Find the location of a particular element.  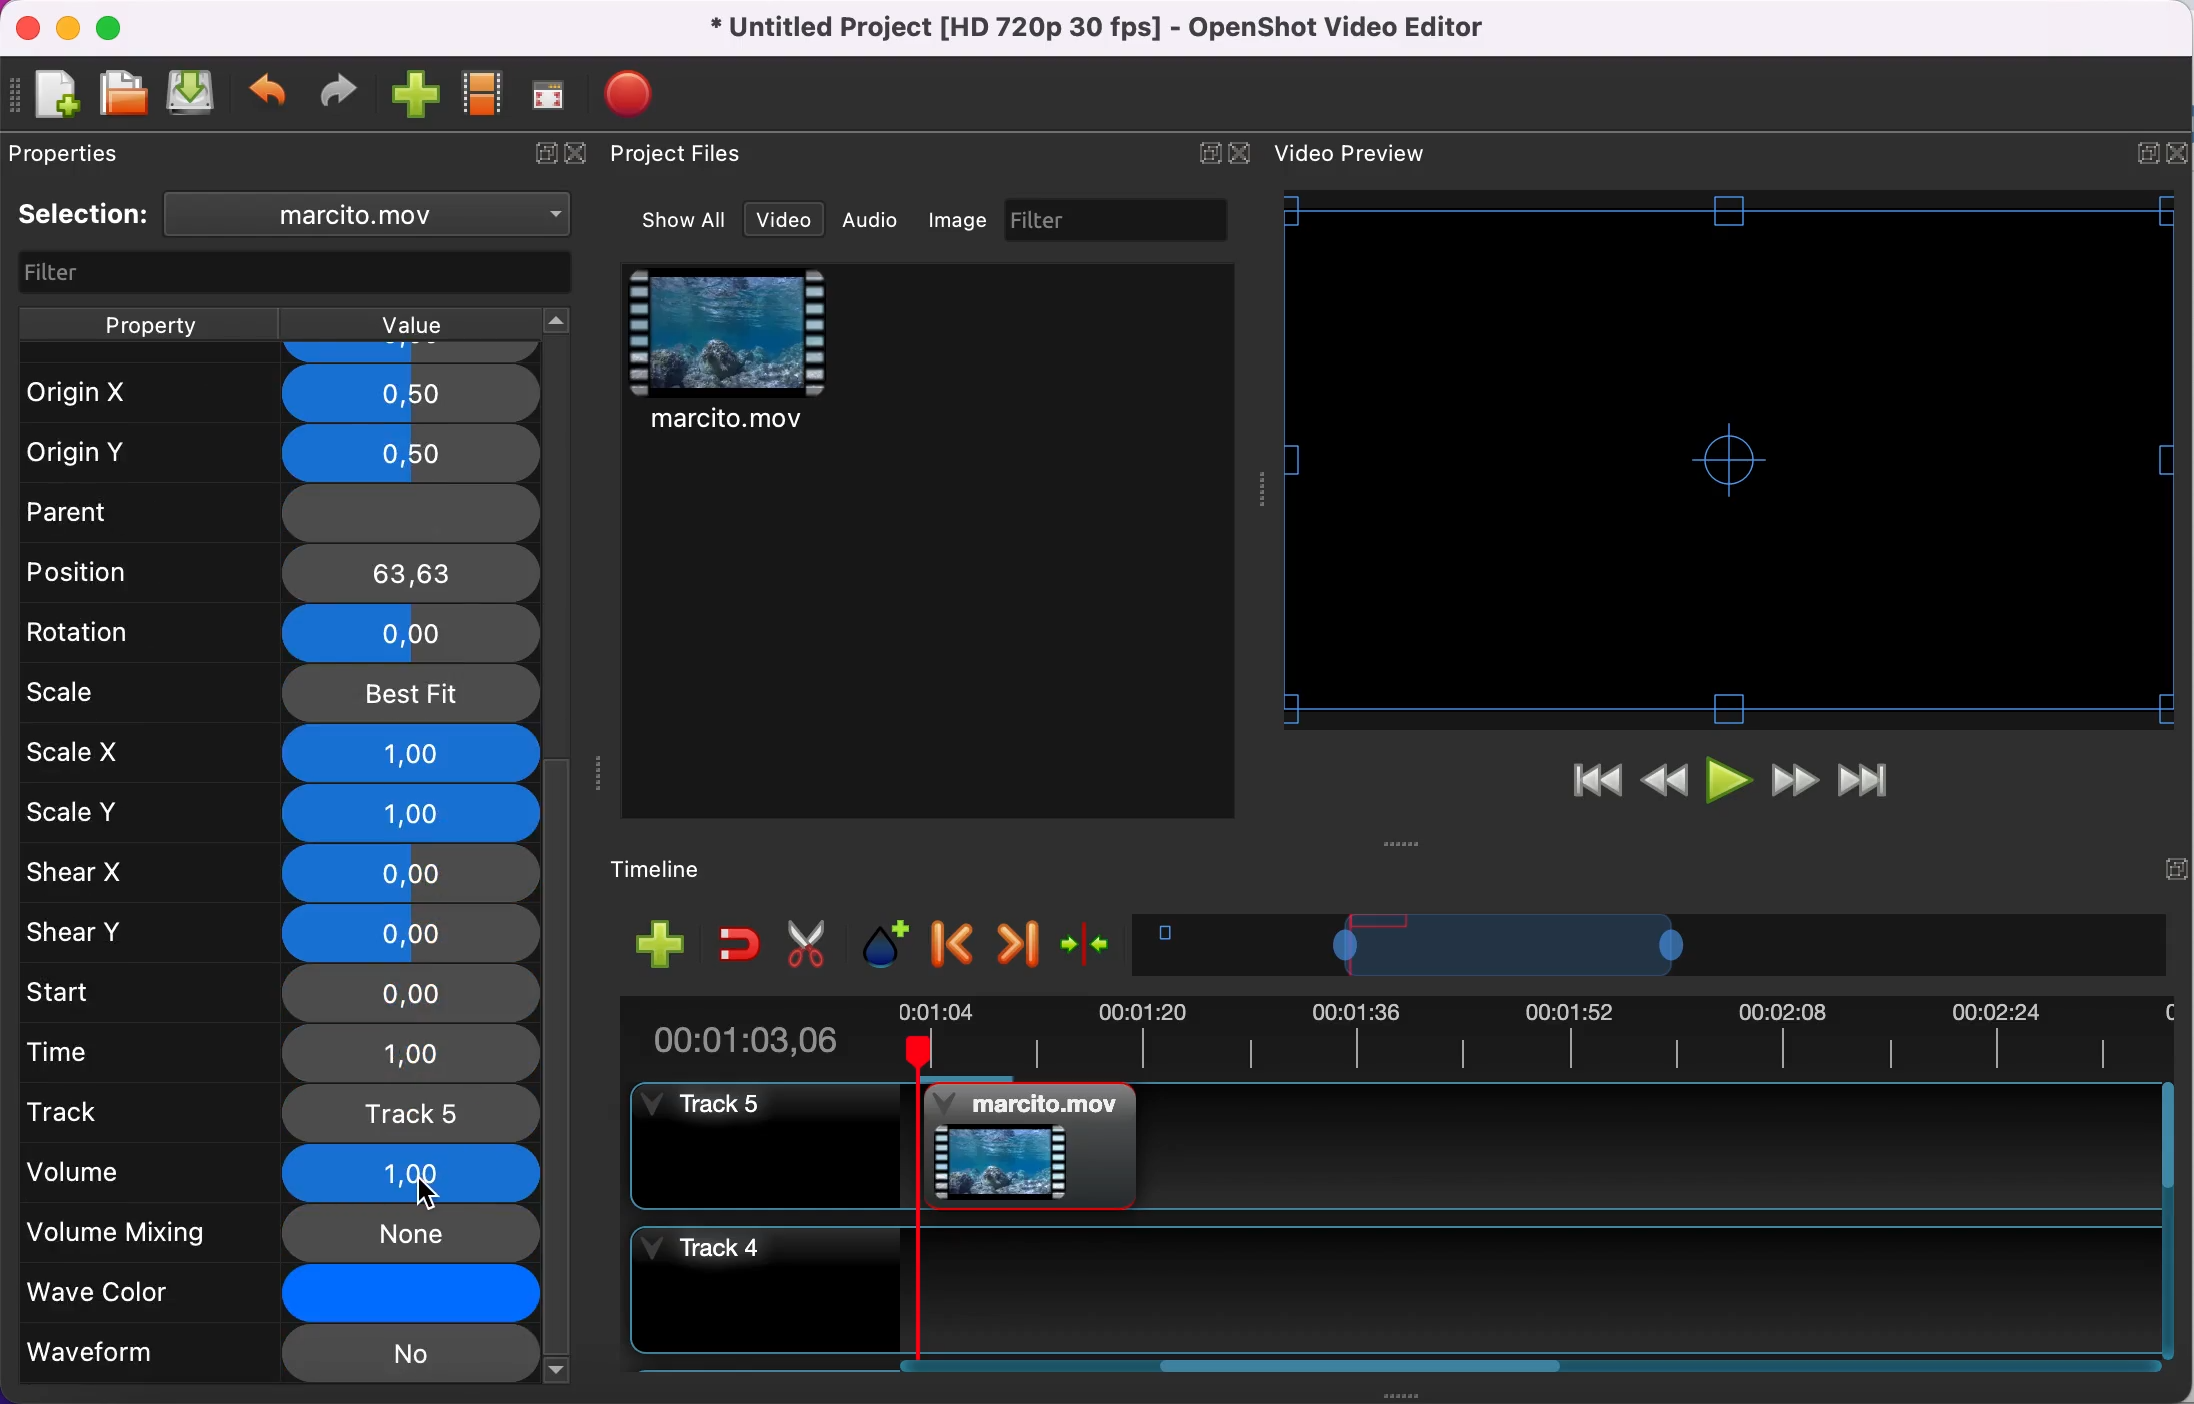

audio is located at coordinates (871, 219).